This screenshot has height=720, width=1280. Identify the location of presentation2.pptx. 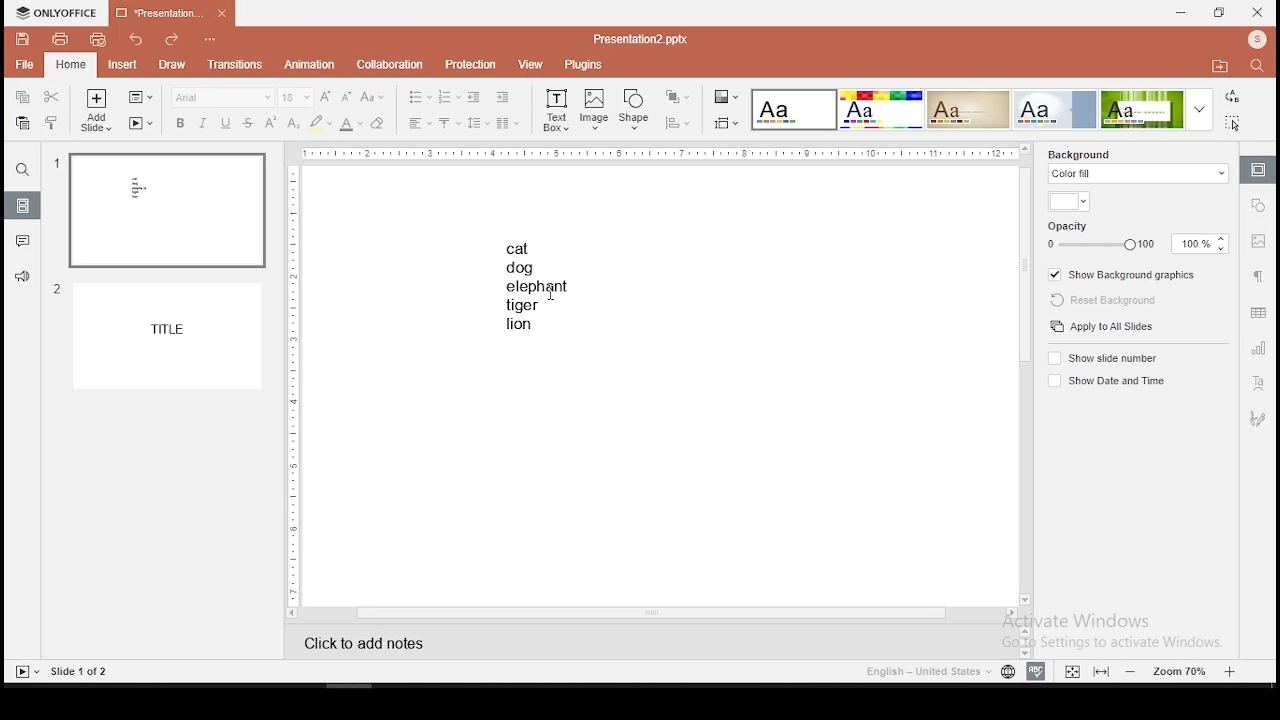
(641, 38).